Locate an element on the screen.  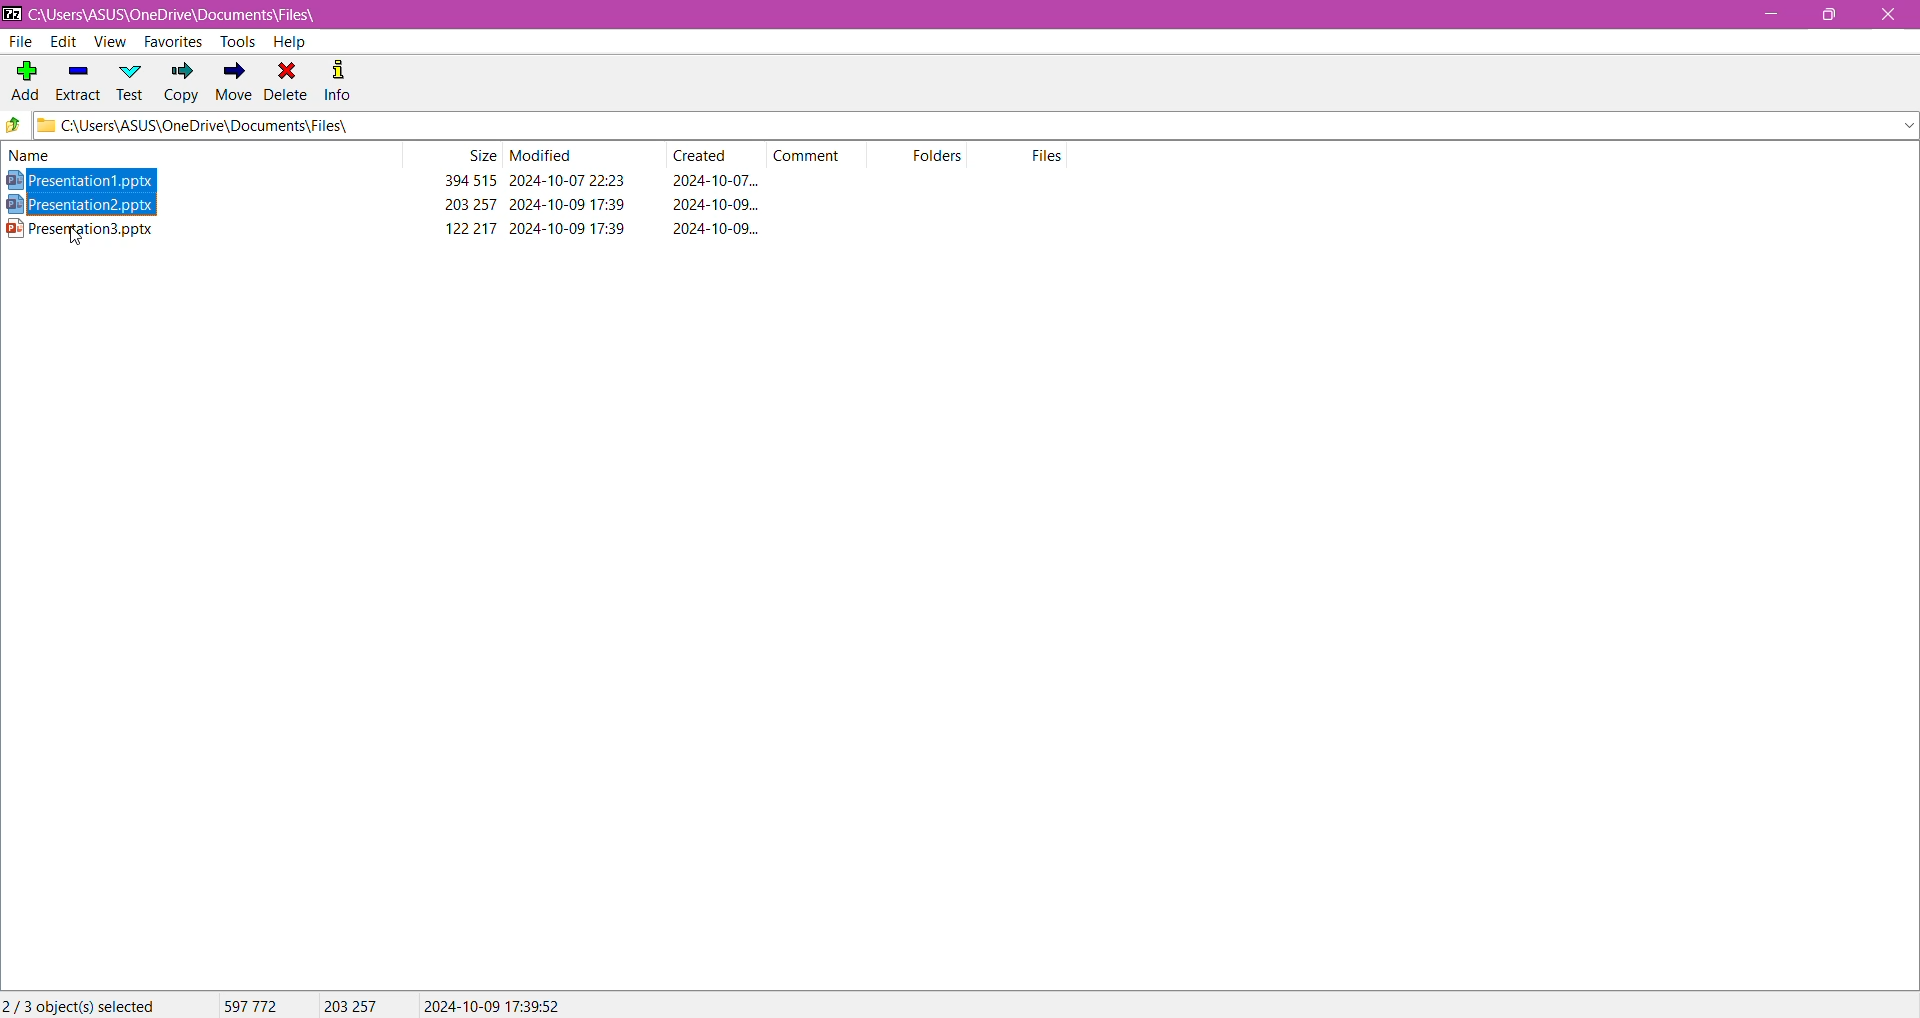
Folders is located at coordinates (946, 158).